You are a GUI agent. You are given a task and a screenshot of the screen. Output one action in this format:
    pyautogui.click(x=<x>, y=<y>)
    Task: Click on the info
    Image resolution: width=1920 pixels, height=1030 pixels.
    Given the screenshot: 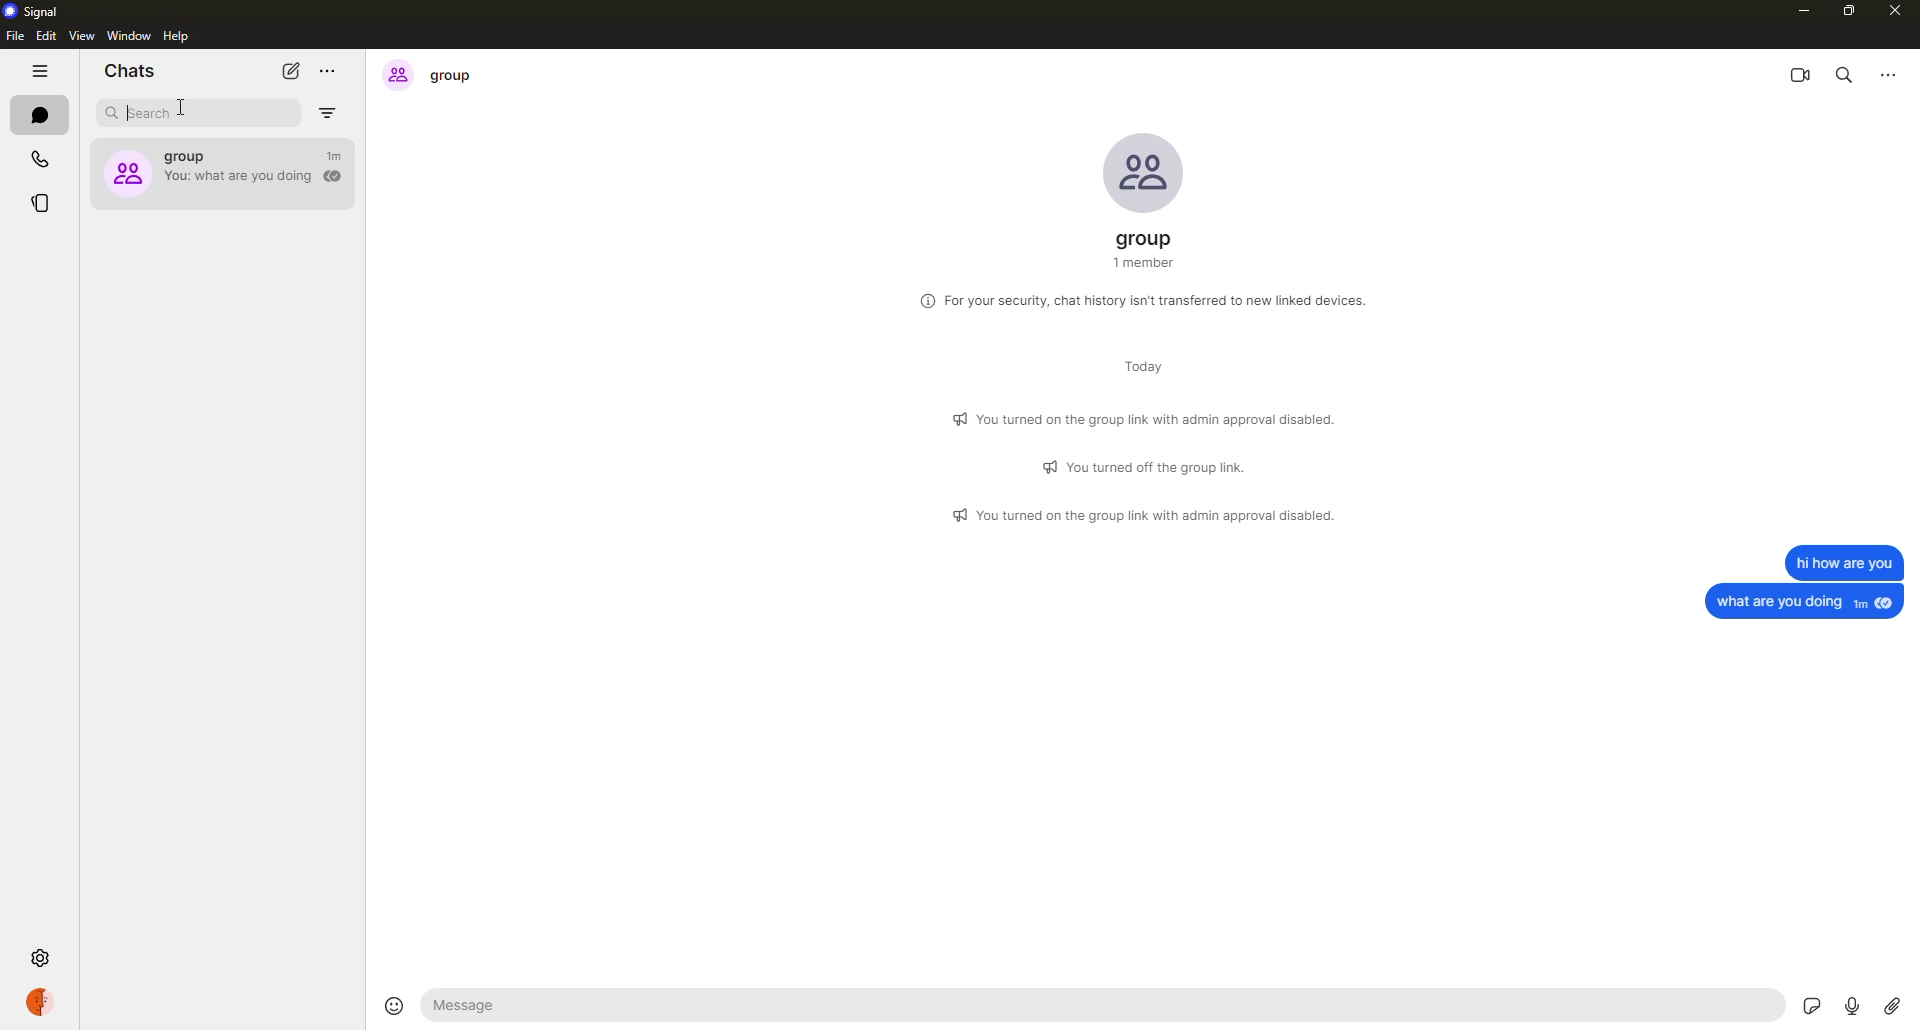 What is the action you would take?
    pyautogui.click(x=1147, y=299)
    